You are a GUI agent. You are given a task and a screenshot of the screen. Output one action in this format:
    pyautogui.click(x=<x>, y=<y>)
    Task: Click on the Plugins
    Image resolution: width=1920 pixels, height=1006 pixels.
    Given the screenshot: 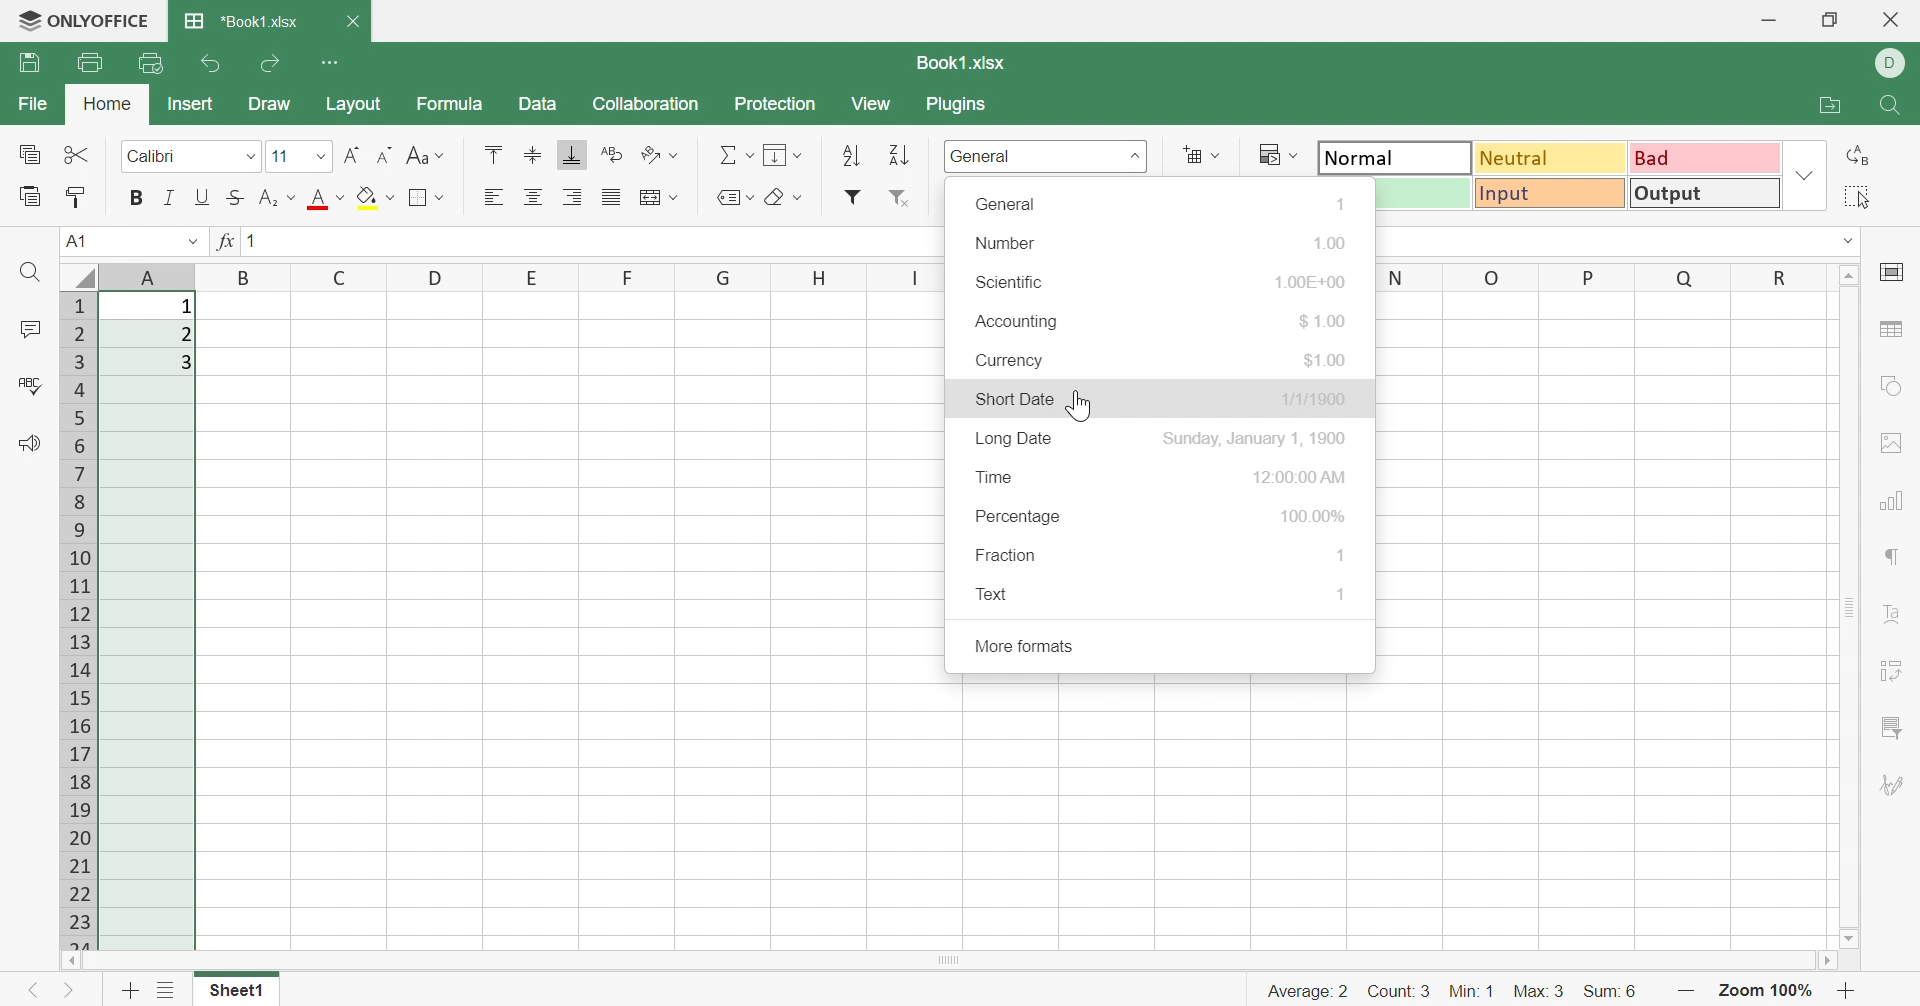 What is the action you would take?
    pyautogui.click(x=961, y=105)
    